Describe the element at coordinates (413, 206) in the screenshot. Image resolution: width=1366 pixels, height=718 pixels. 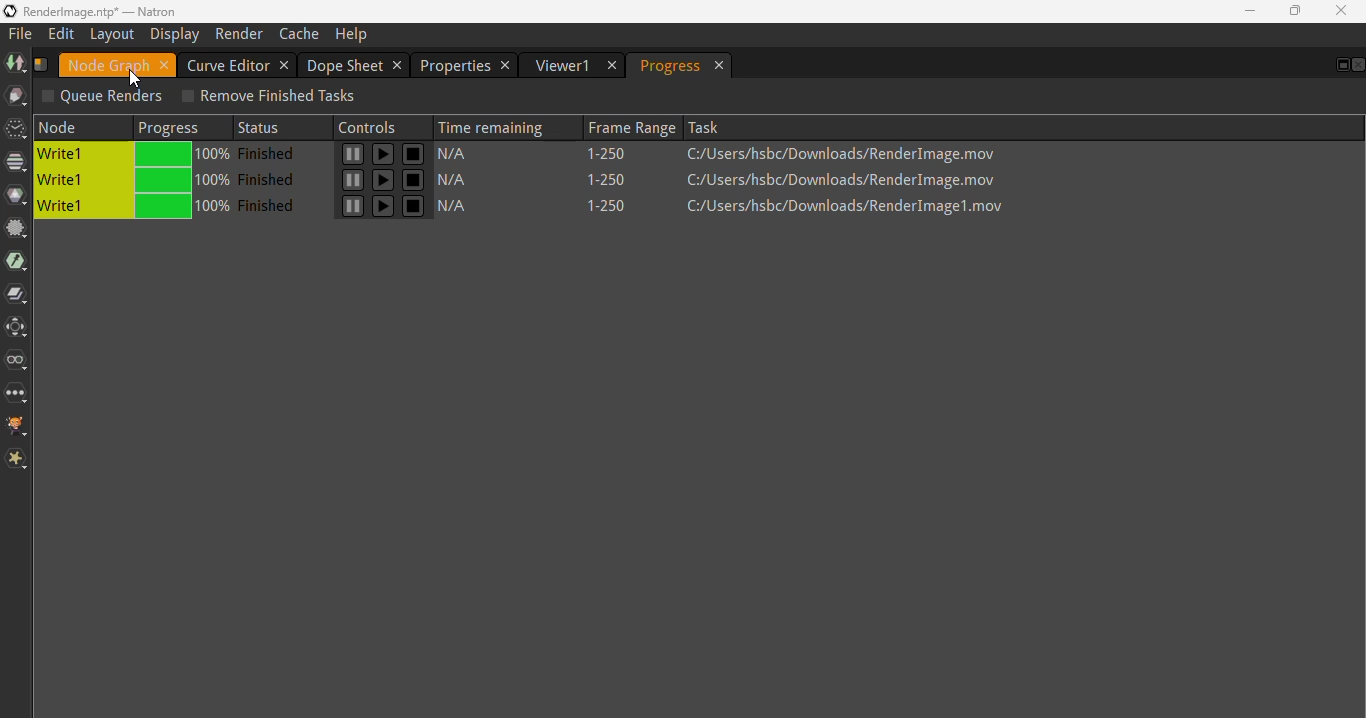
I see `stop` at that location.